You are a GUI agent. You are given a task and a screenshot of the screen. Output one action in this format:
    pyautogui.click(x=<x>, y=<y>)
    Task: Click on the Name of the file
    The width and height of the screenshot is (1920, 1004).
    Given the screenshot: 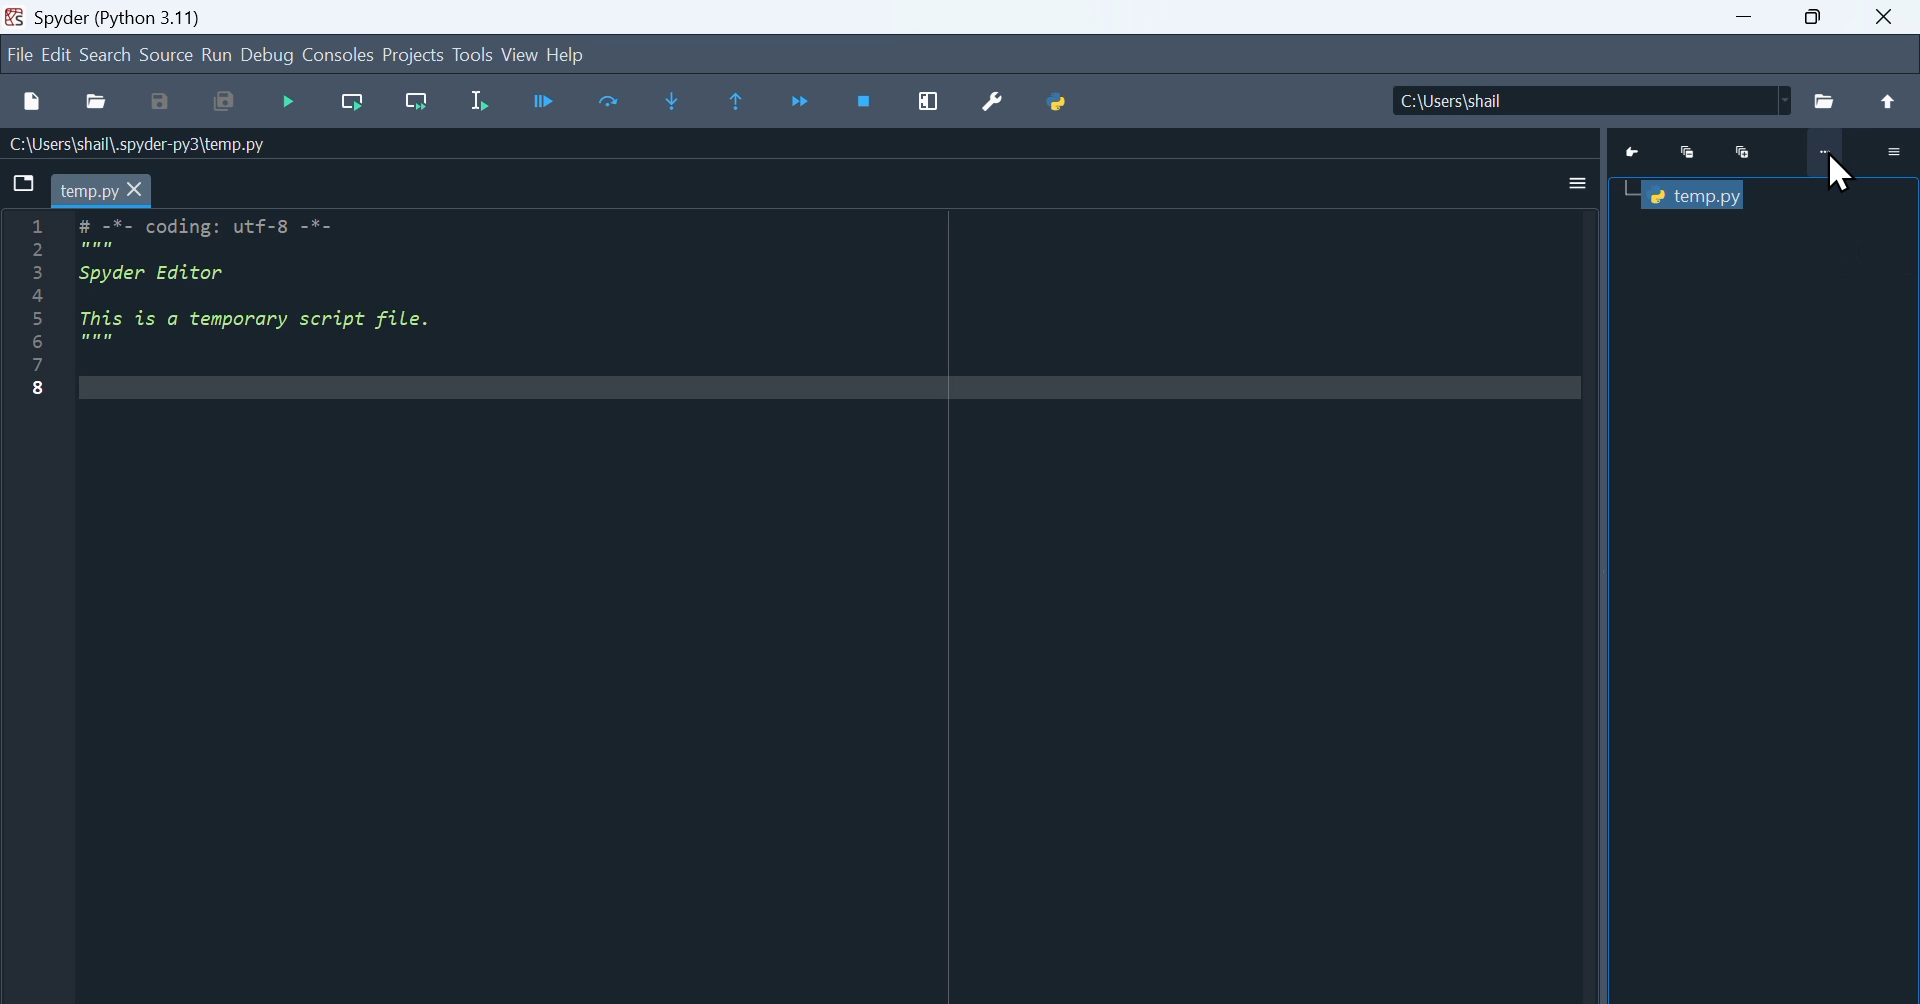 What is the action you would take?
    pyautogui.click(x=136, y=144)
    